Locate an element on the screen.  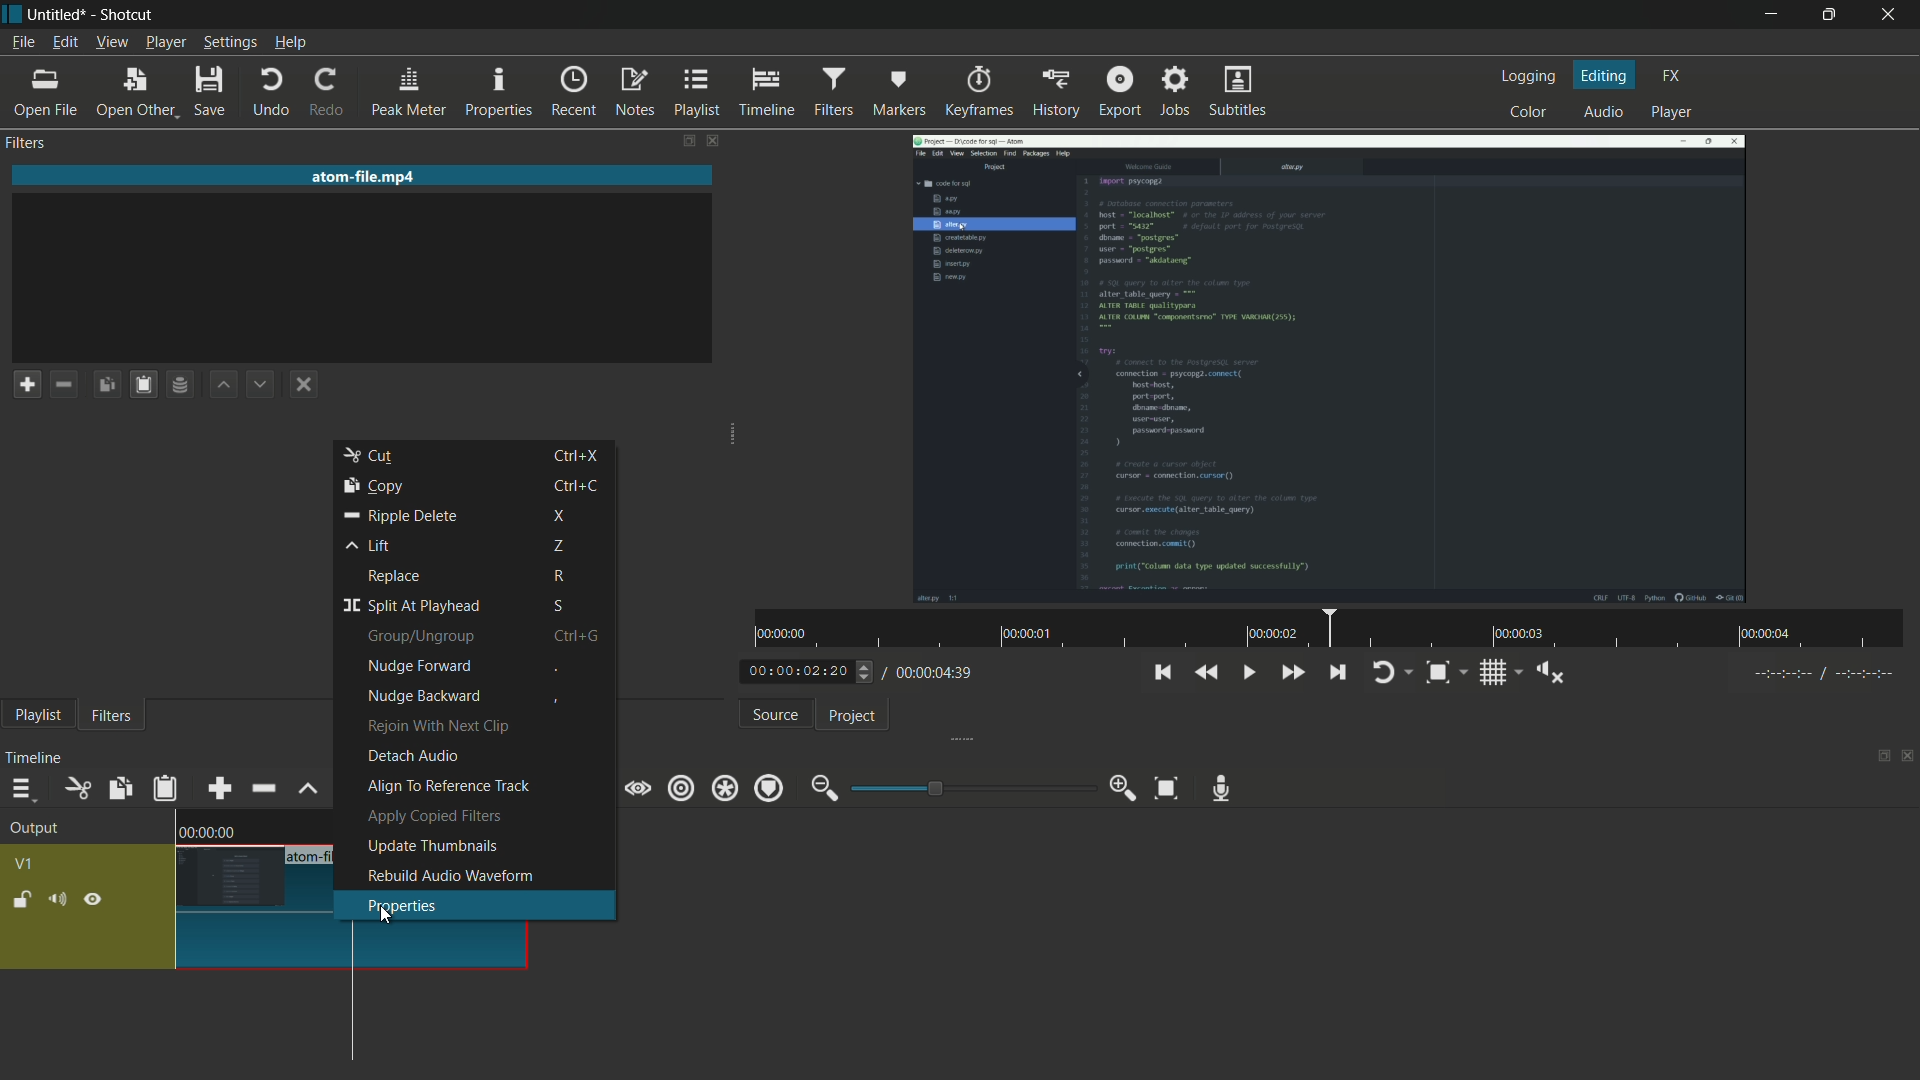
playlist is located at coordinates (695, 93).